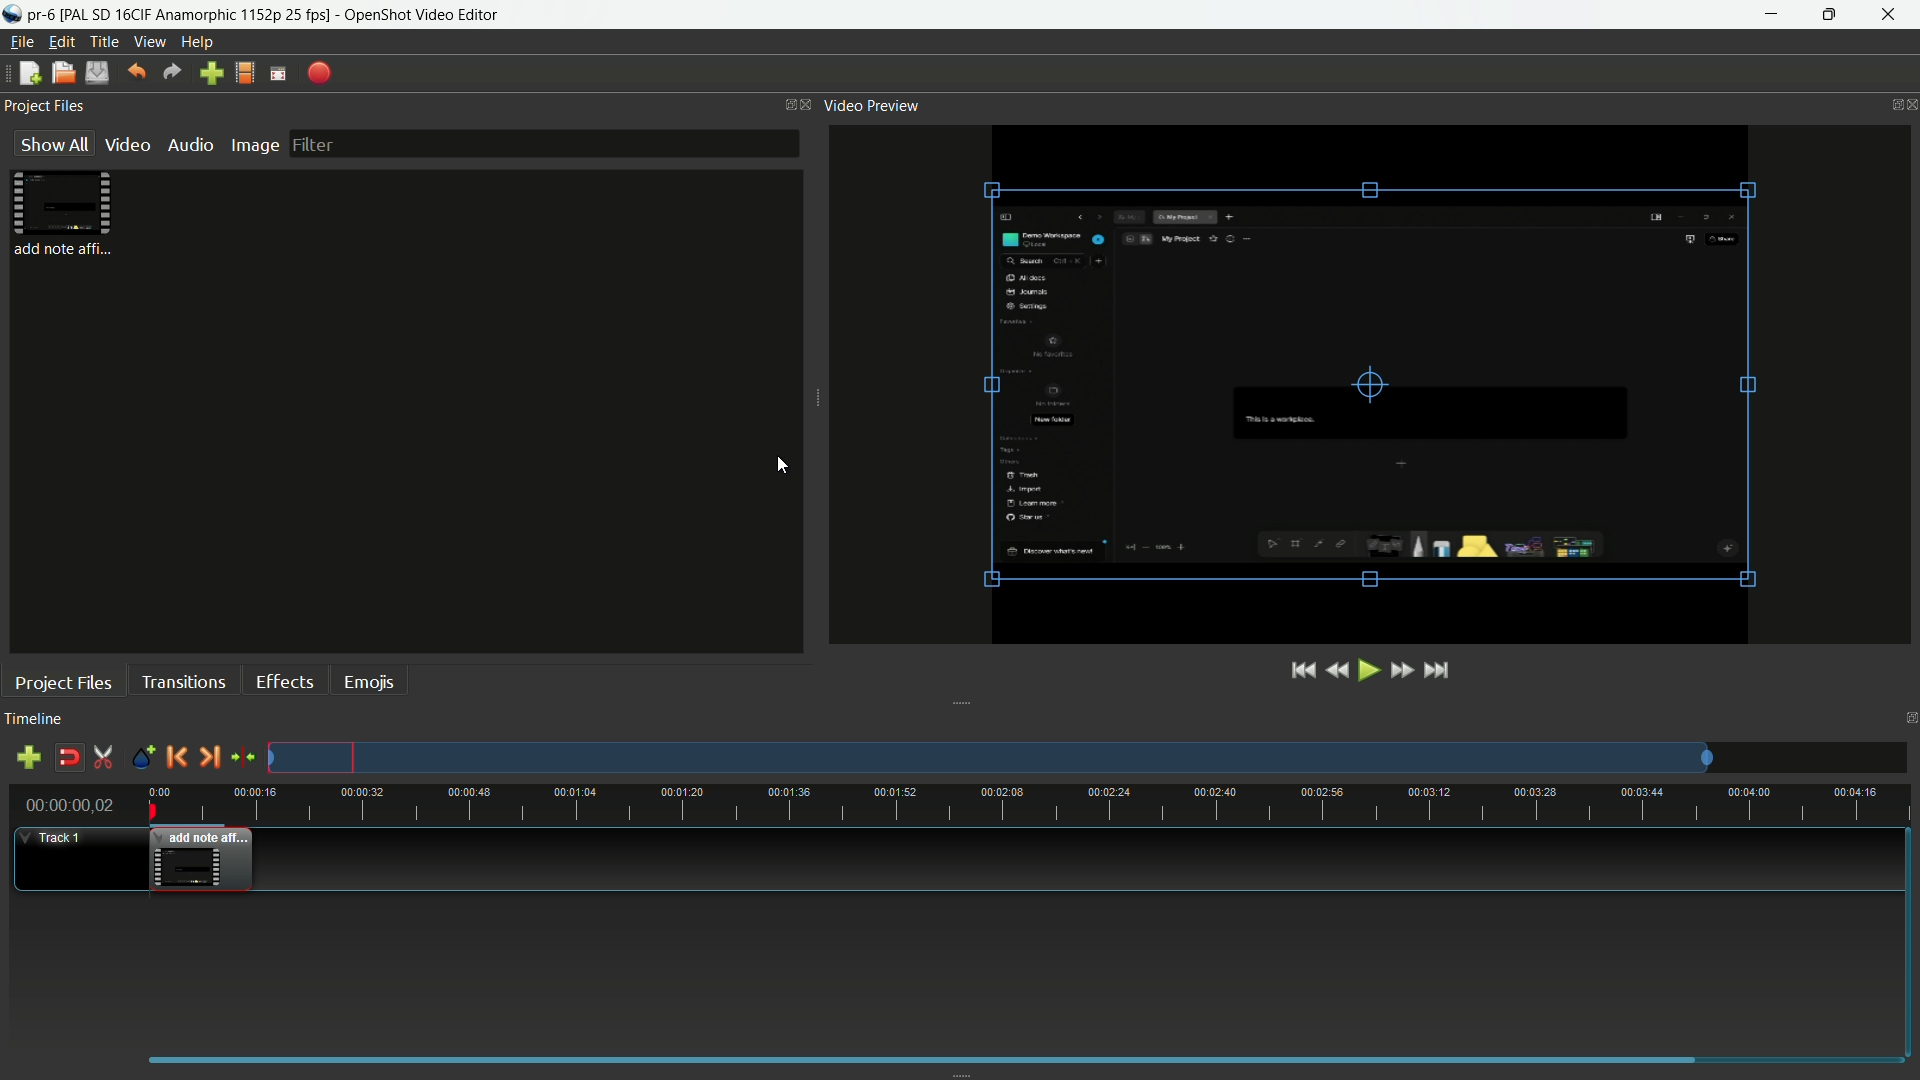 This screenshot has height=1080, width=1920. I want to click on cursor, so click(781, 465).